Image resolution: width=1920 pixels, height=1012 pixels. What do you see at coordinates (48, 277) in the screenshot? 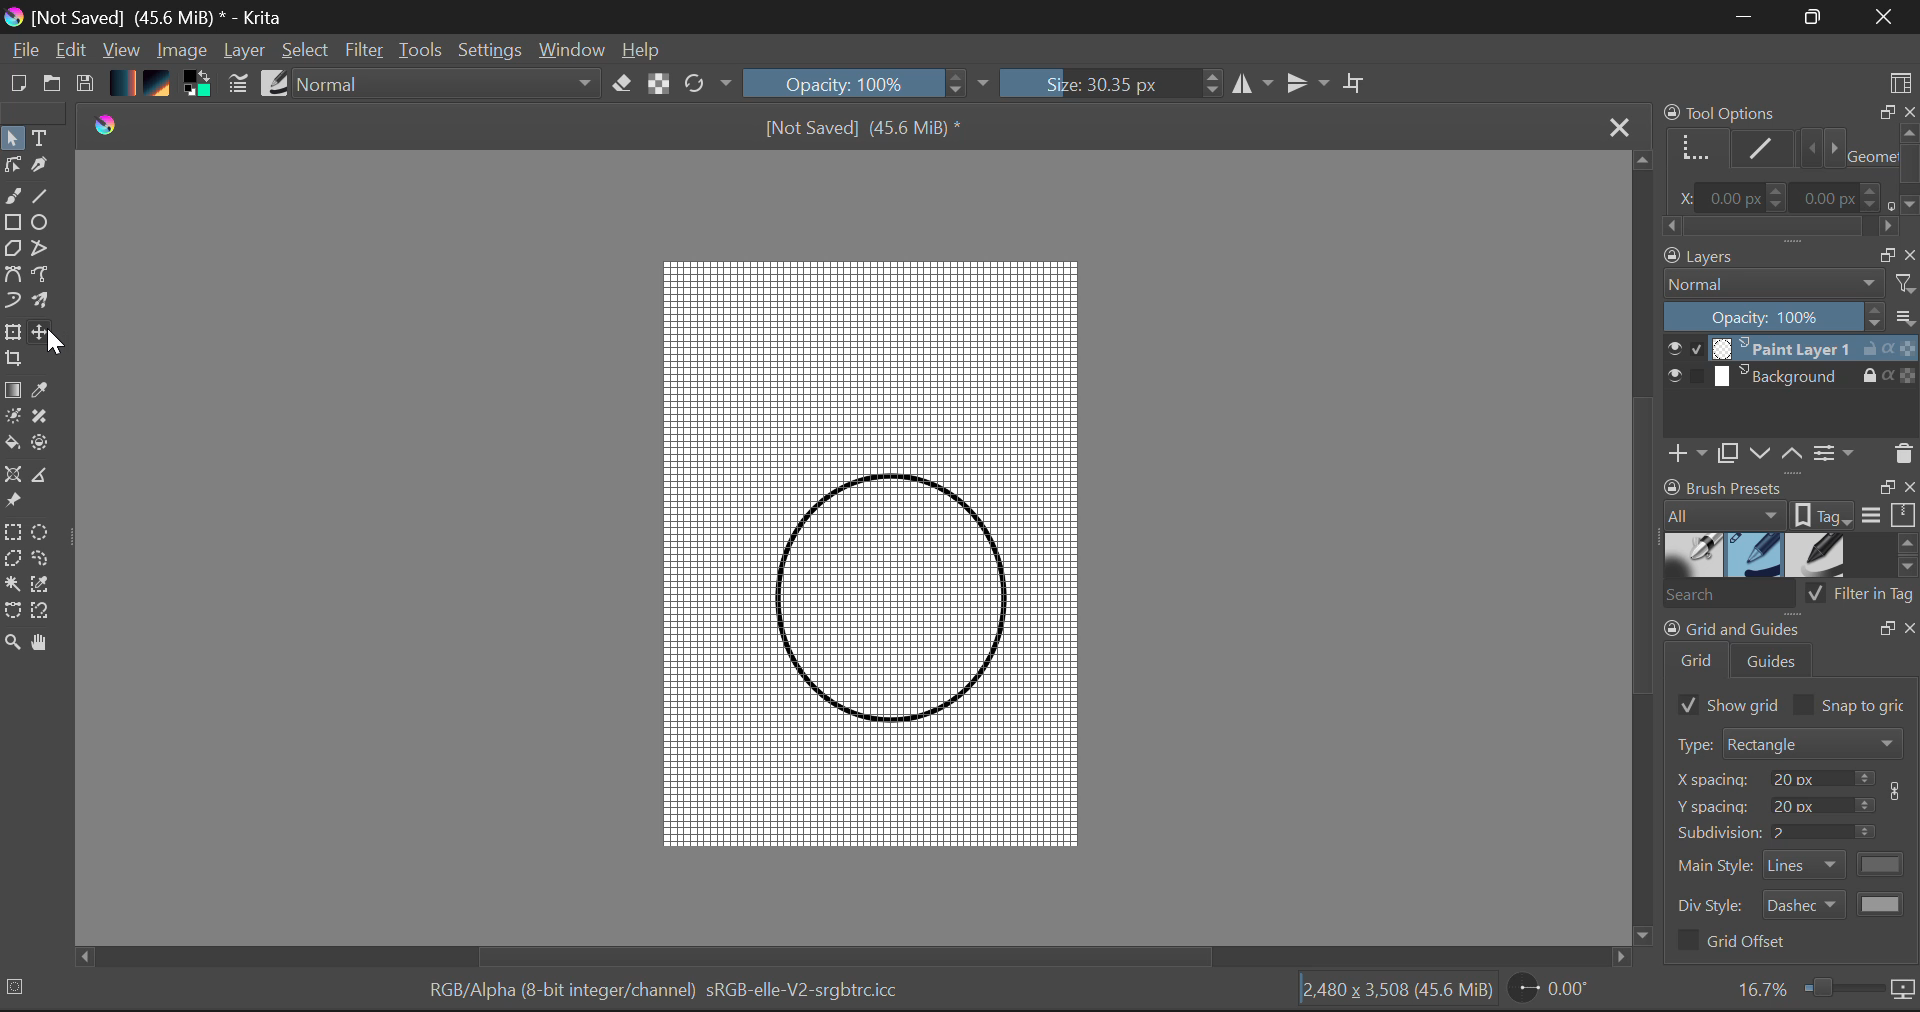
I see `Freehand Path Tool` at bounding box center [48, 277].